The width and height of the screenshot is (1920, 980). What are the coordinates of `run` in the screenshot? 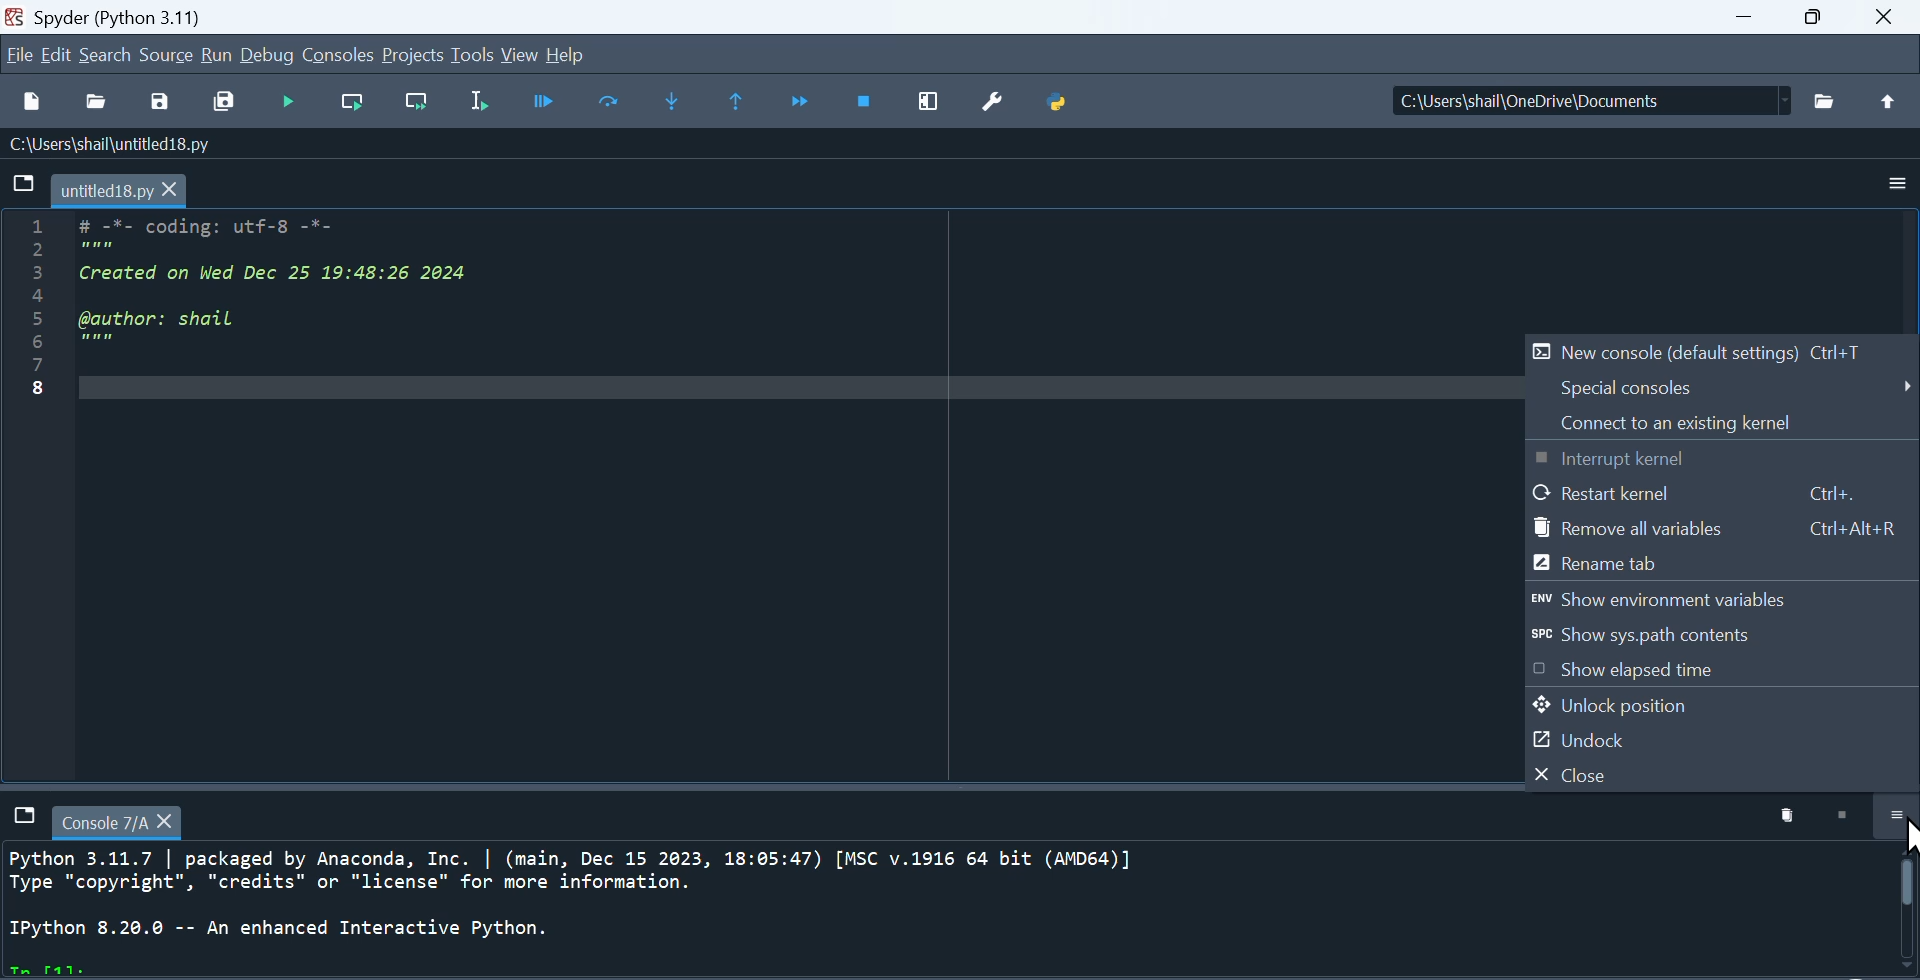 It's located at (217, 56).